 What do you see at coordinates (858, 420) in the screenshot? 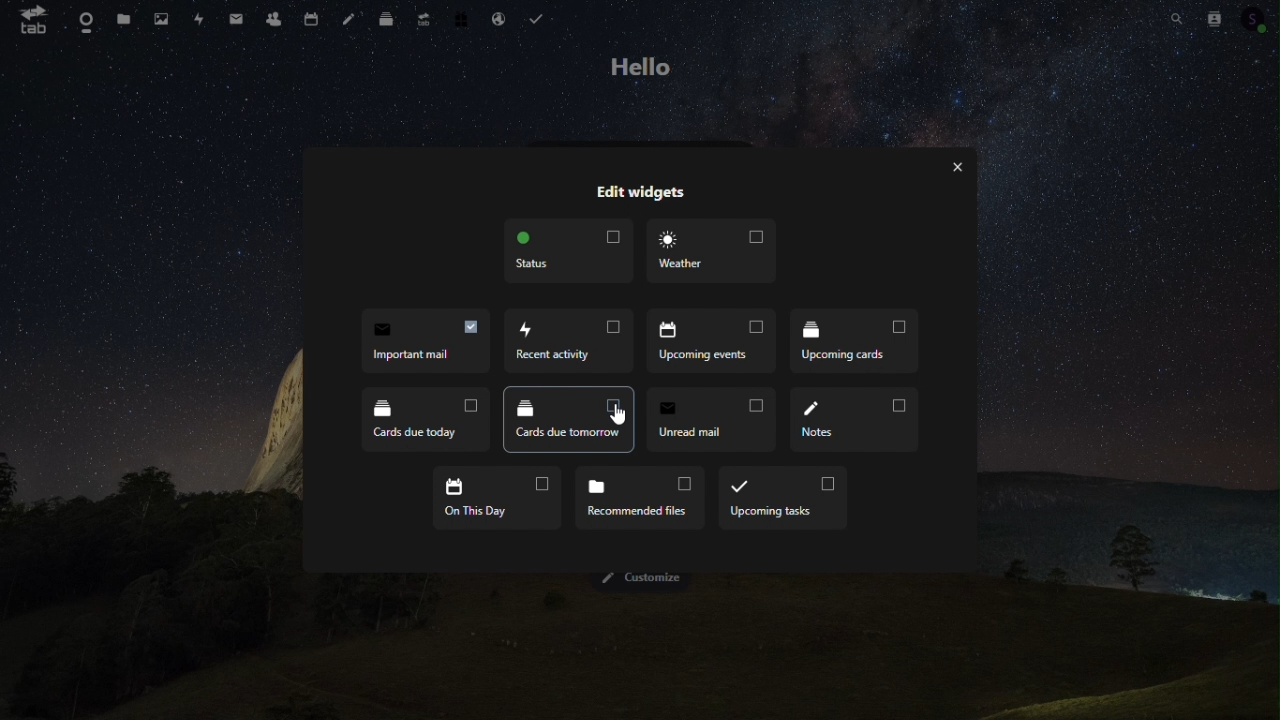
I see `notes` at bounding box center [858, 420].